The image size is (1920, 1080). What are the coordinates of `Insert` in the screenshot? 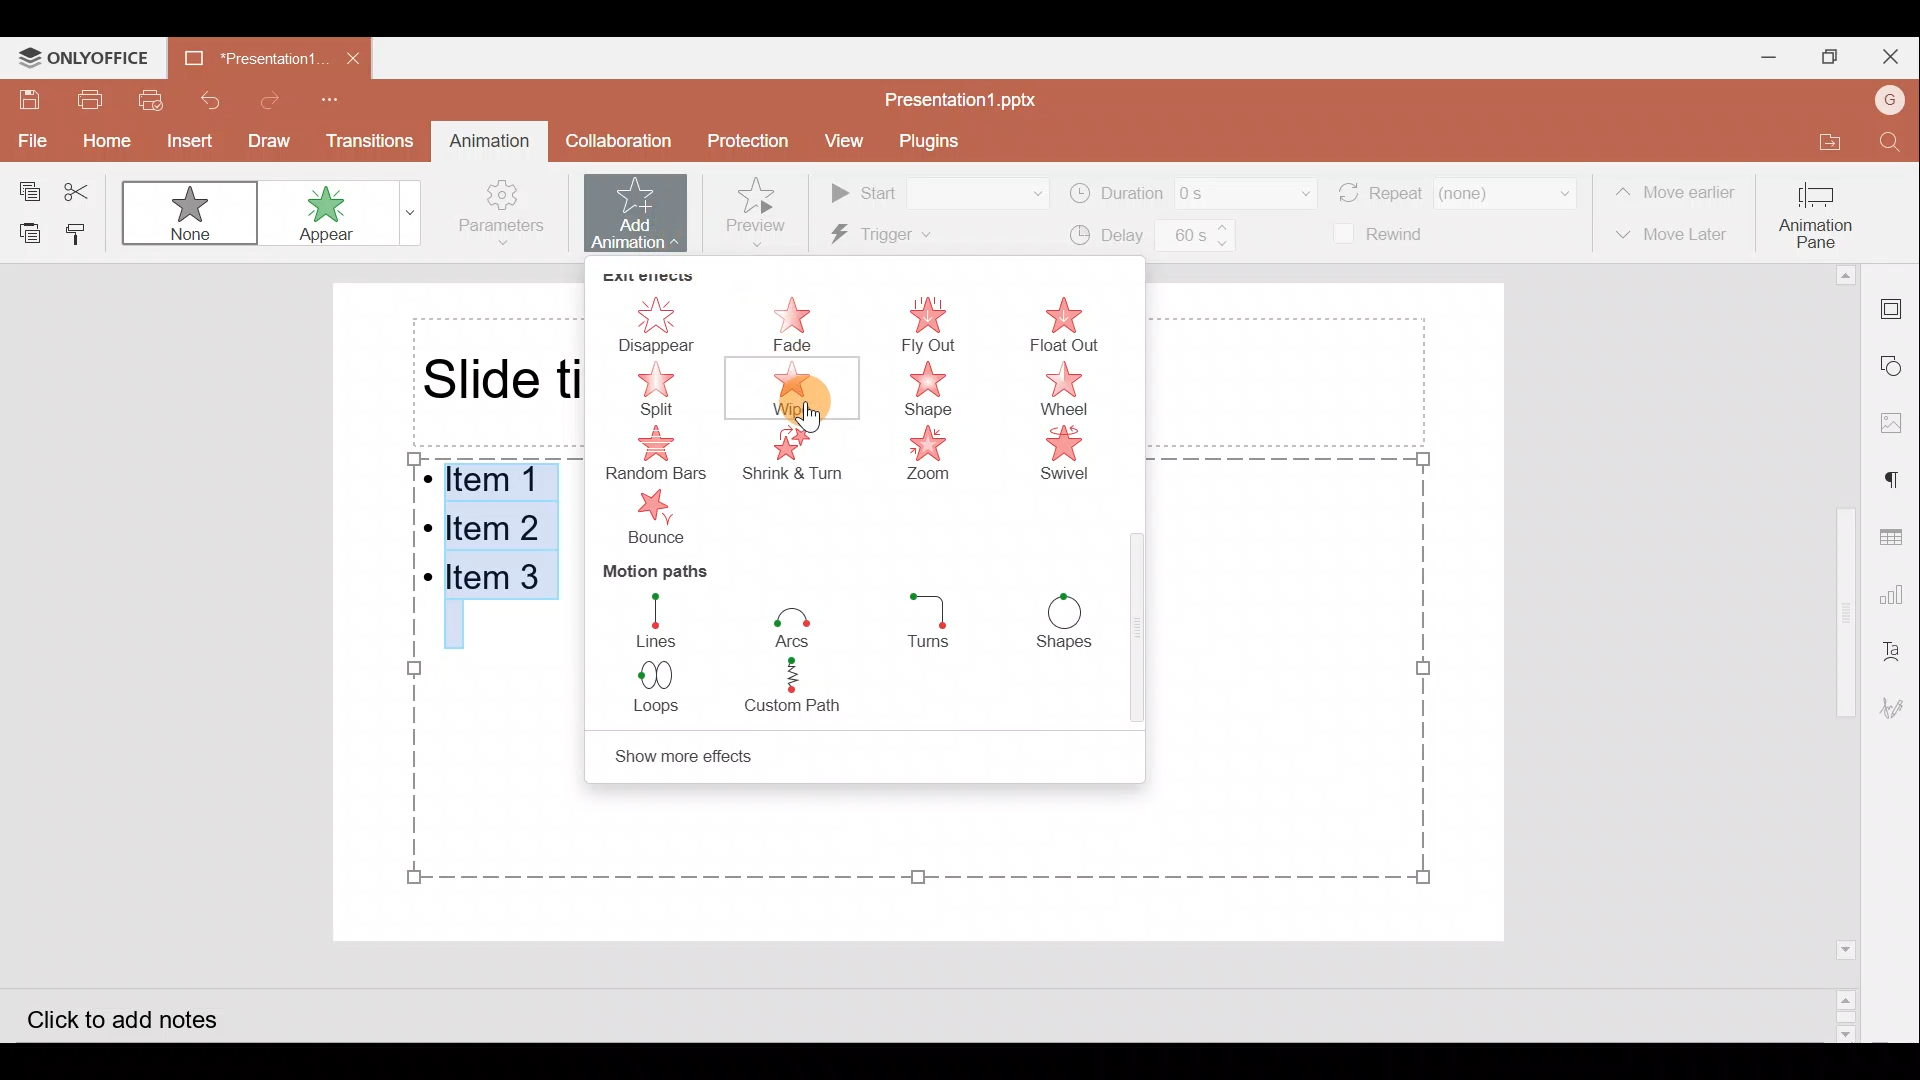 It's located at (184, 138).